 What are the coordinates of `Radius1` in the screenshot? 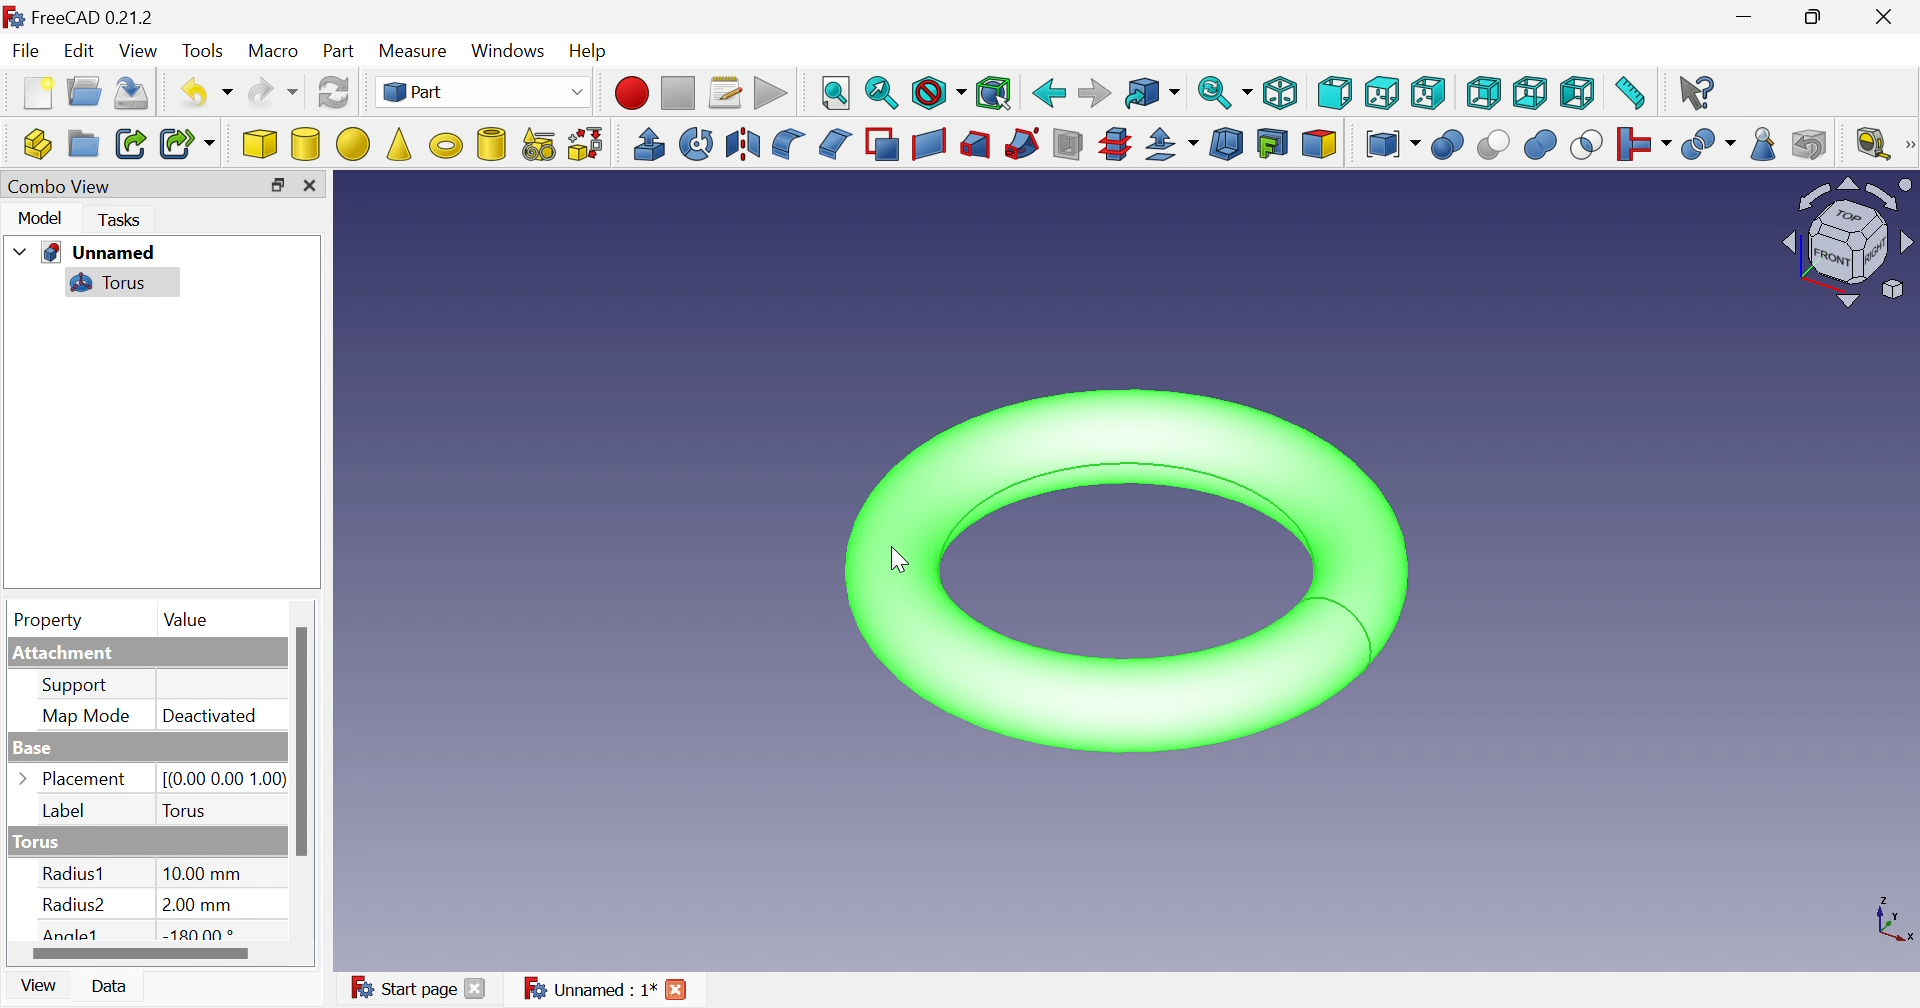 It's located at (76, 874).